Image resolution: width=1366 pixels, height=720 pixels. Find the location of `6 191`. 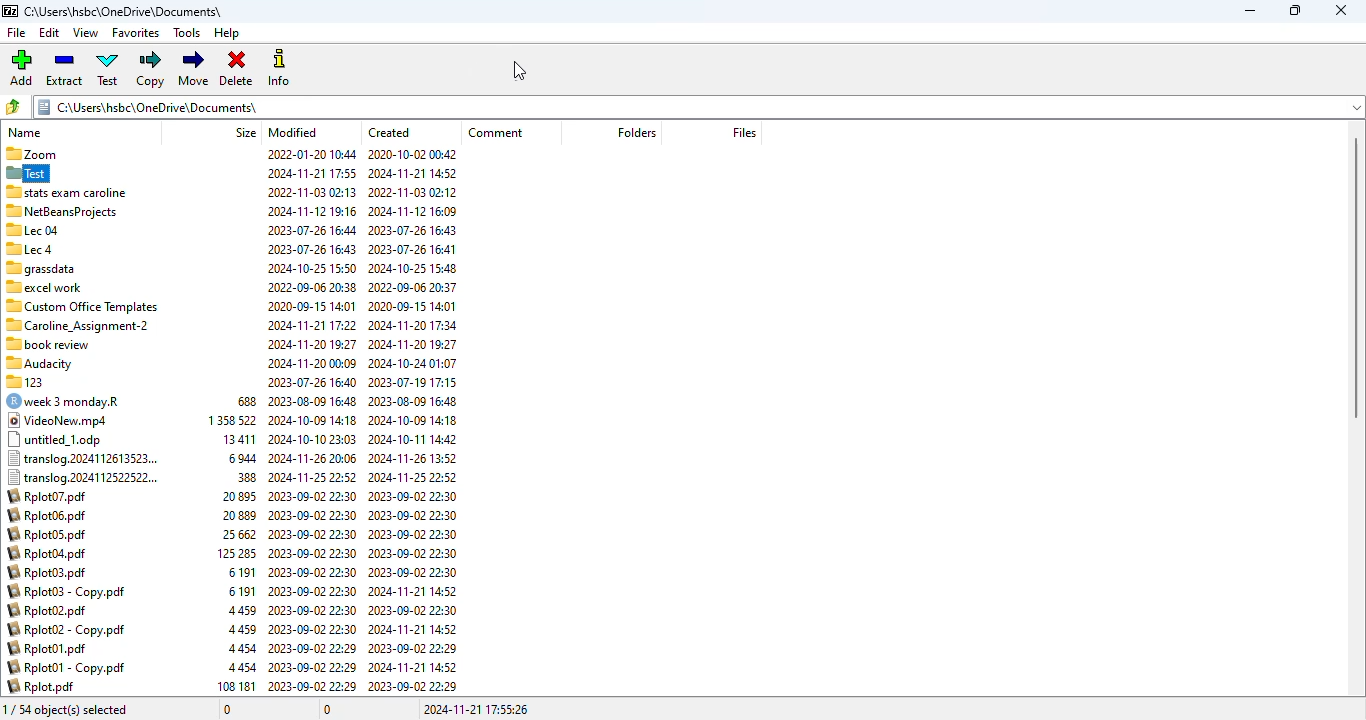

6 191 is located at coordinates (242, 573).